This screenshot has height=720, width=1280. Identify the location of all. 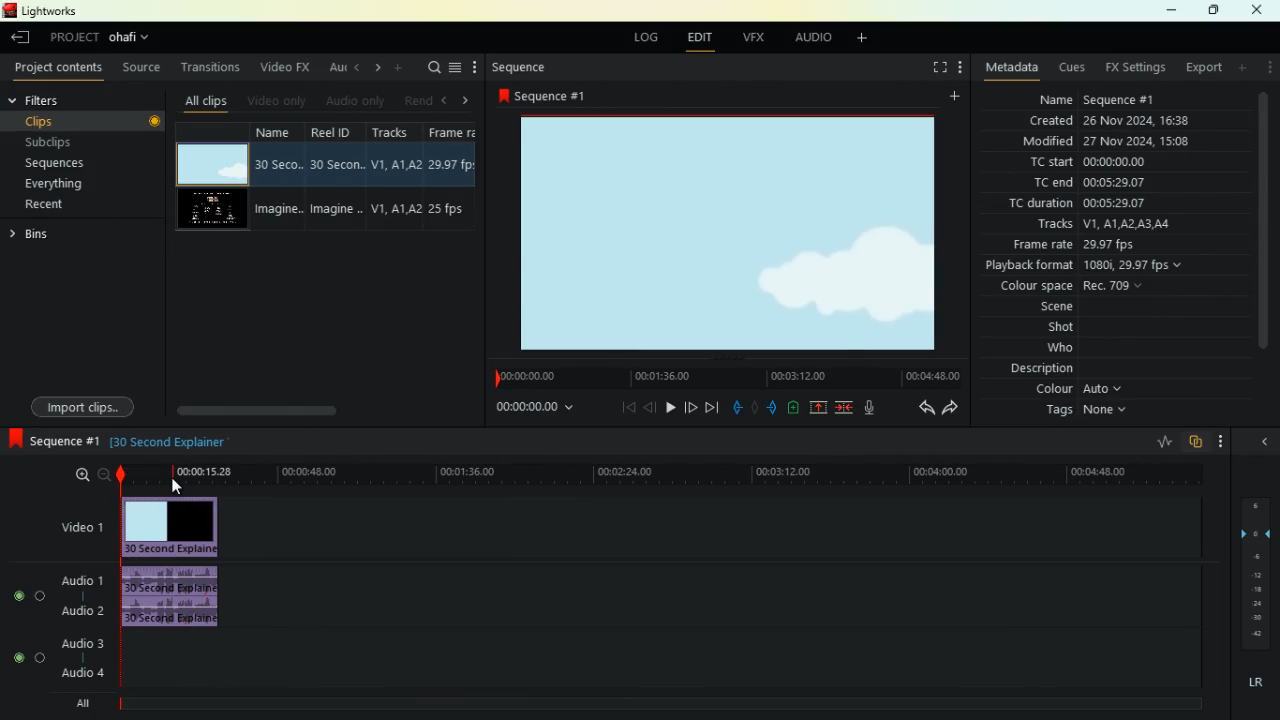
(83, 706).